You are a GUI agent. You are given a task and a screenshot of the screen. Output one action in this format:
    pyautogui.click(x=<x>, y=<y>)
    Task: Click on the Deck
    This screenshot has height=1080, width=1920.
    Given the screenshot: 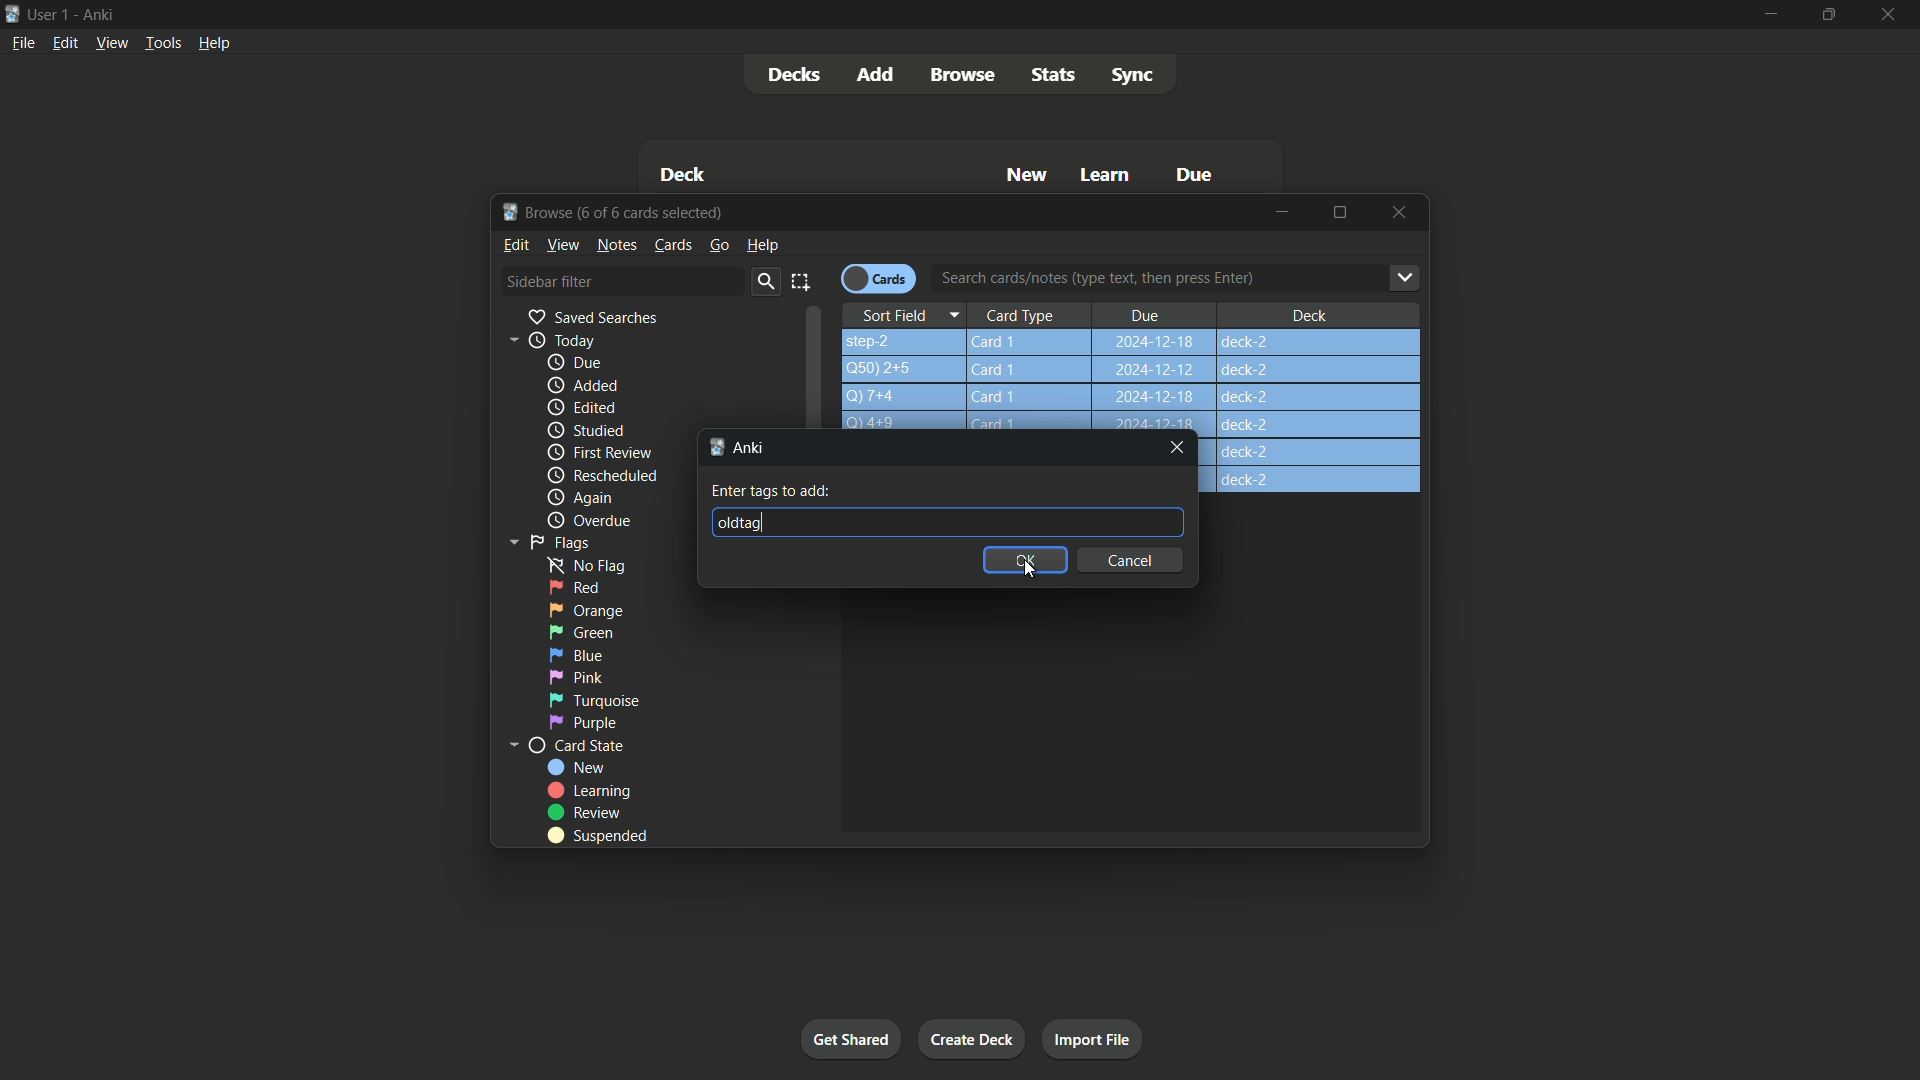 What is the action you would take?
    pyautogui.click(x=685, y=174)
    